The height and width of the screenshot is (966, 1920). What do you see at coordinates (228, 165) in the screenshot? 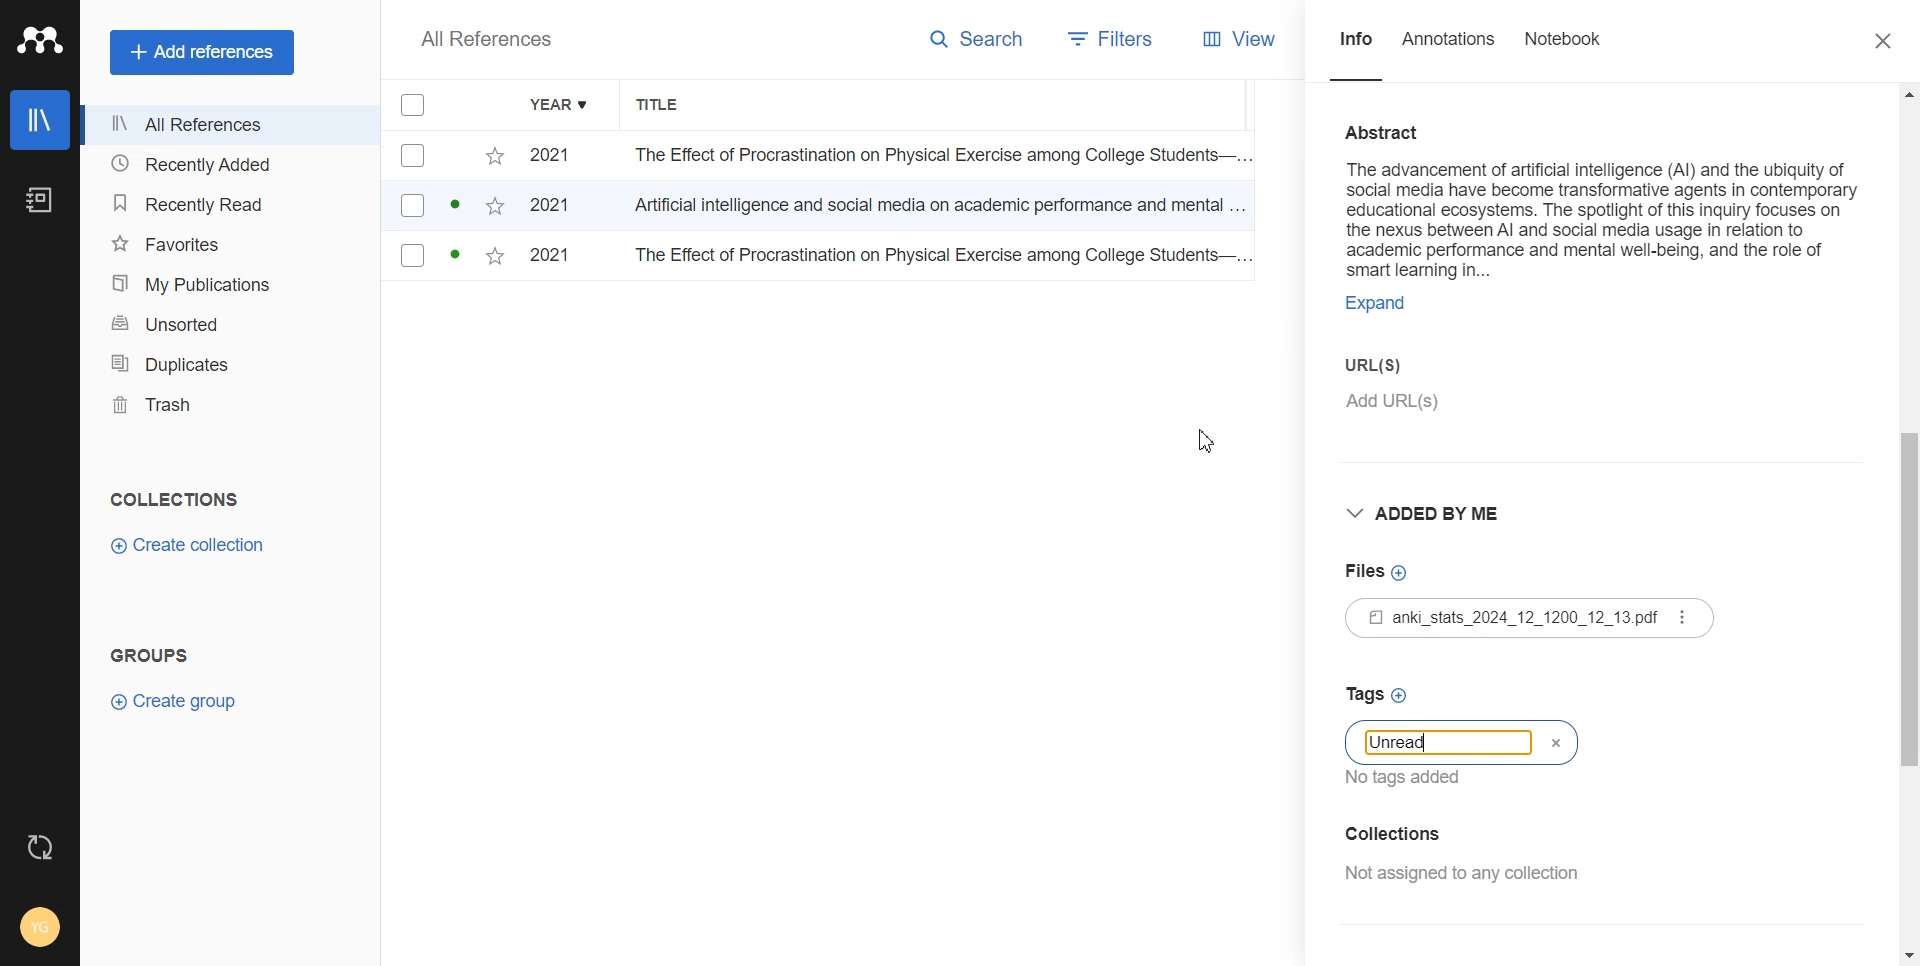
I see `Recently added` at bounding box center [228, 165].